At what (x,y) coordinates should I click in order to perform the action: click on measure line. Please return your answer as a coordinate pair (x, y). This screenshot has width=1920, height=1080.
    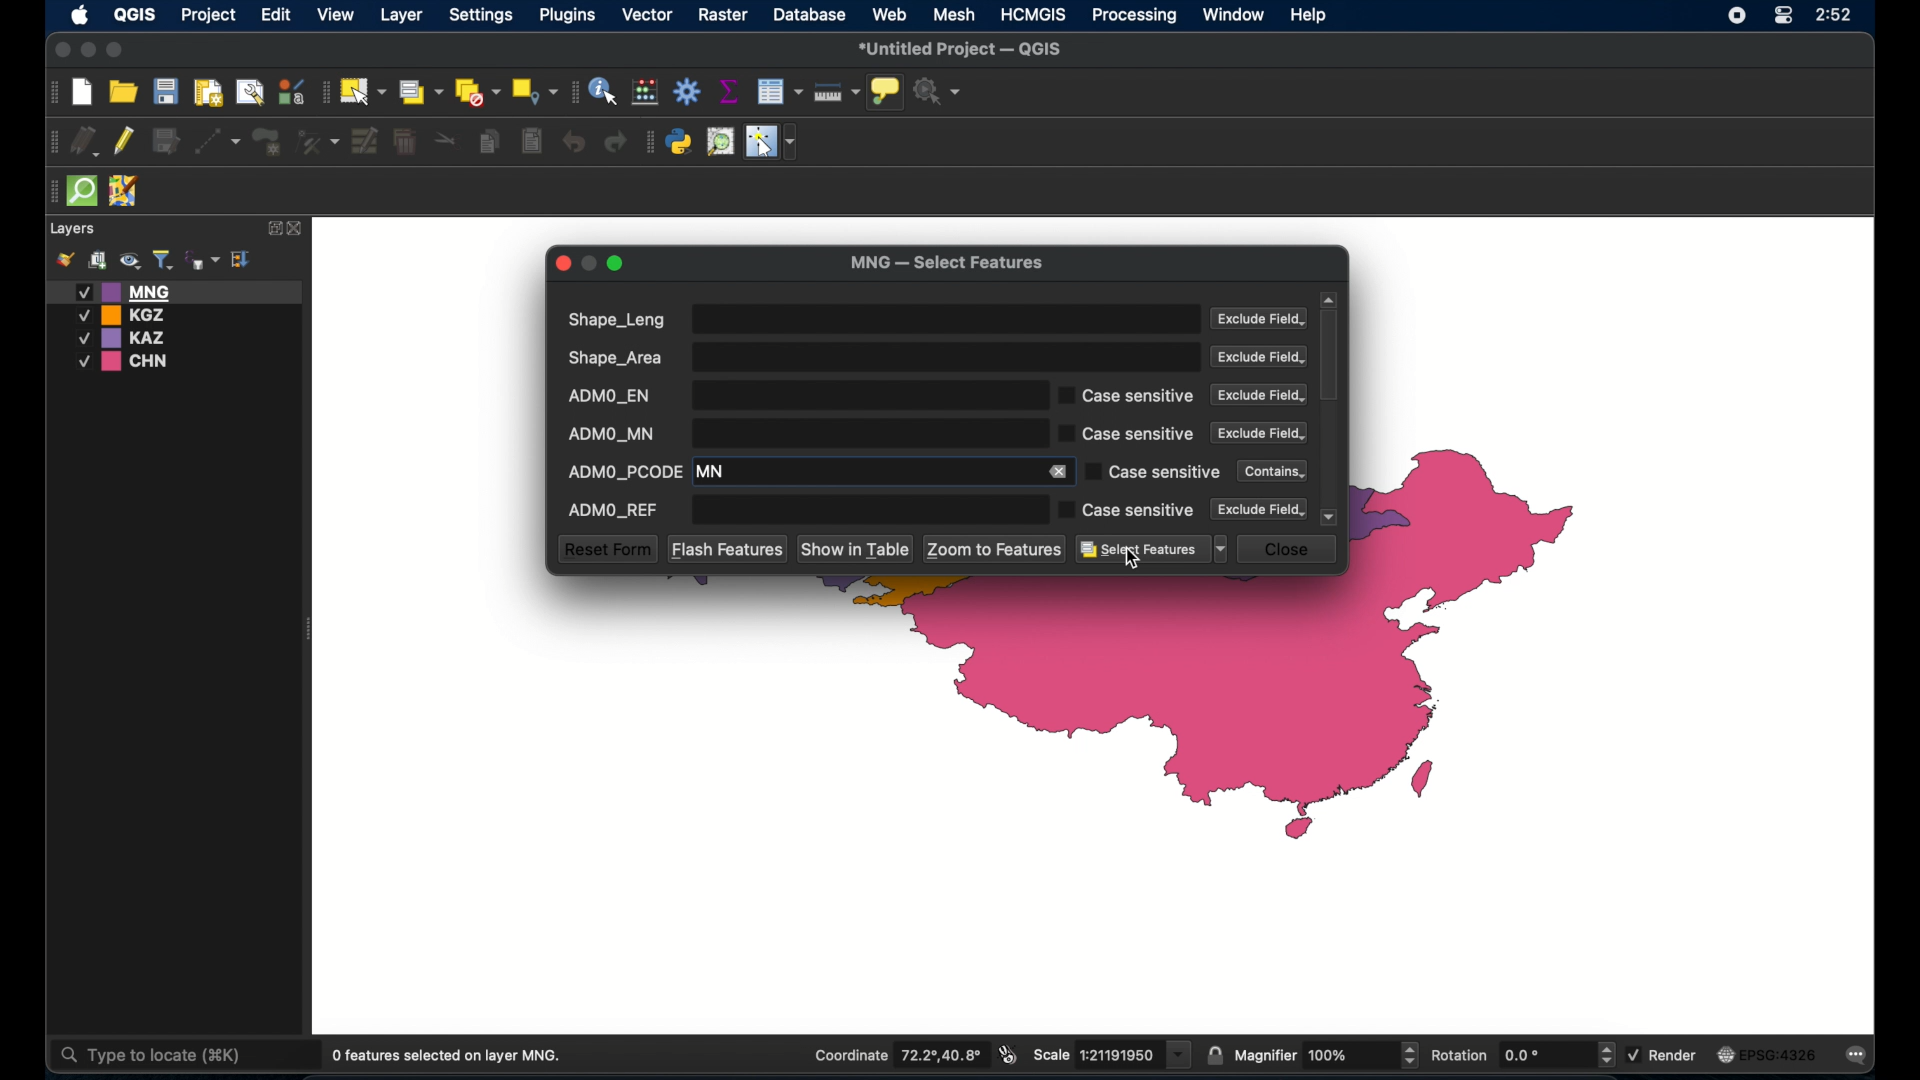
    Looking at the image, I should click on (837, 92).